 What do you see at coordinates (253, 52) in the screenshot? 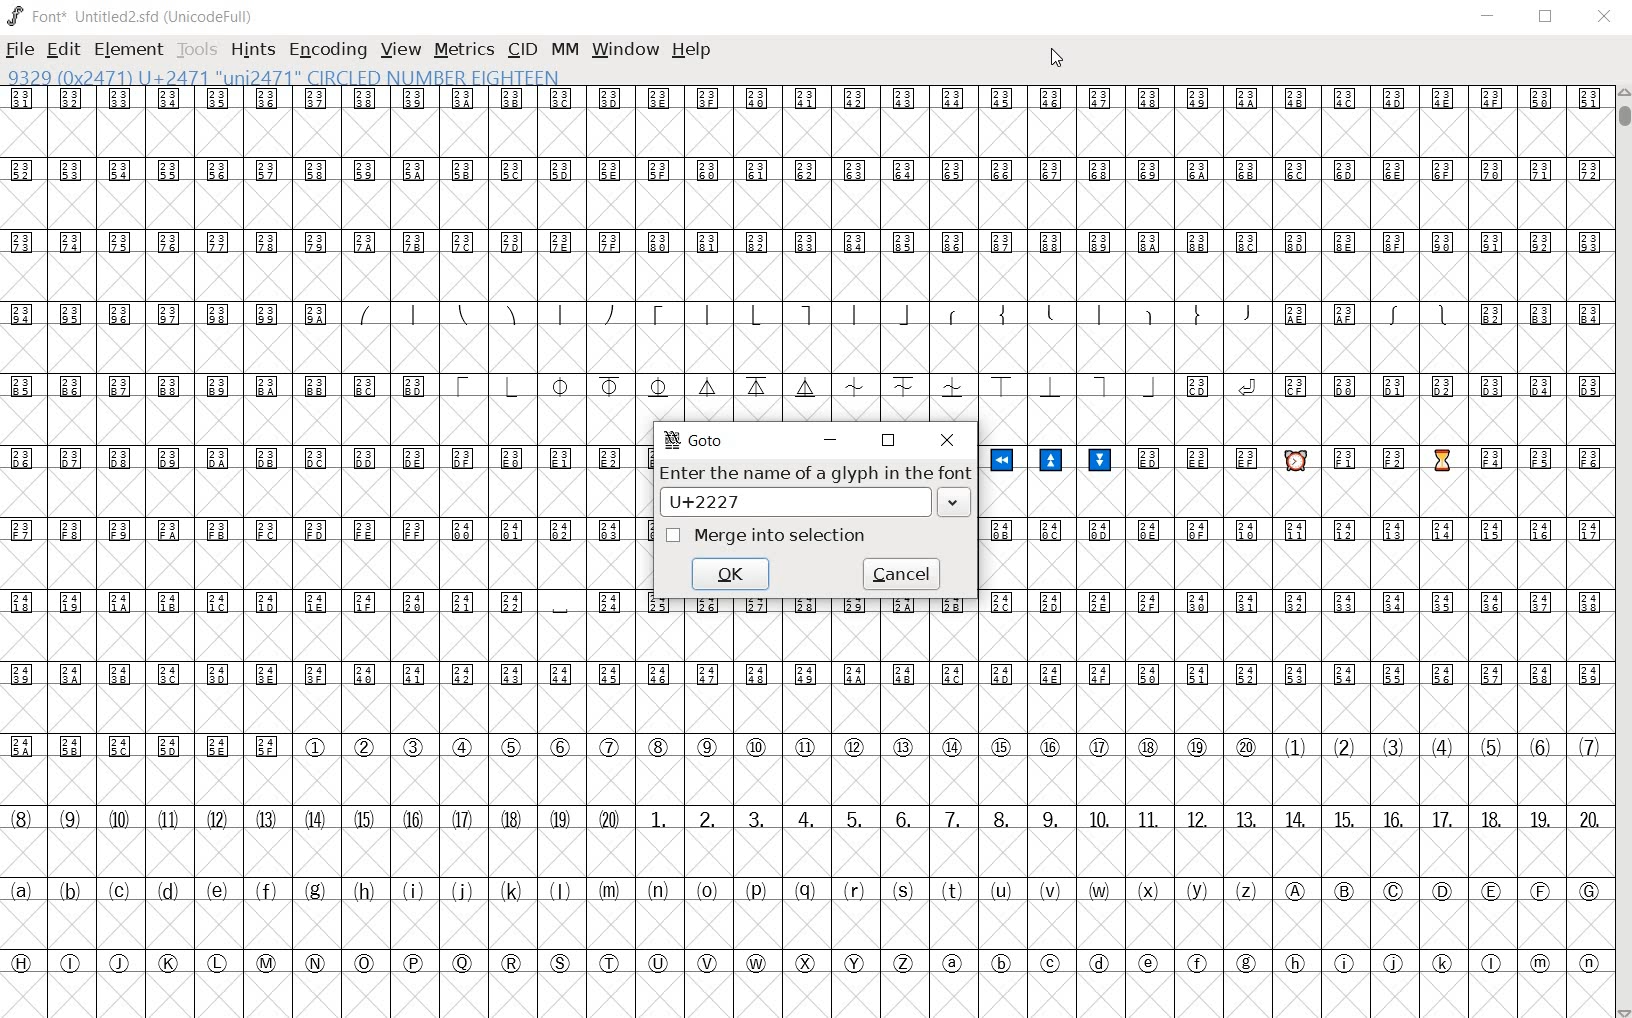
I see `hints` at bounding box center [253, 52].